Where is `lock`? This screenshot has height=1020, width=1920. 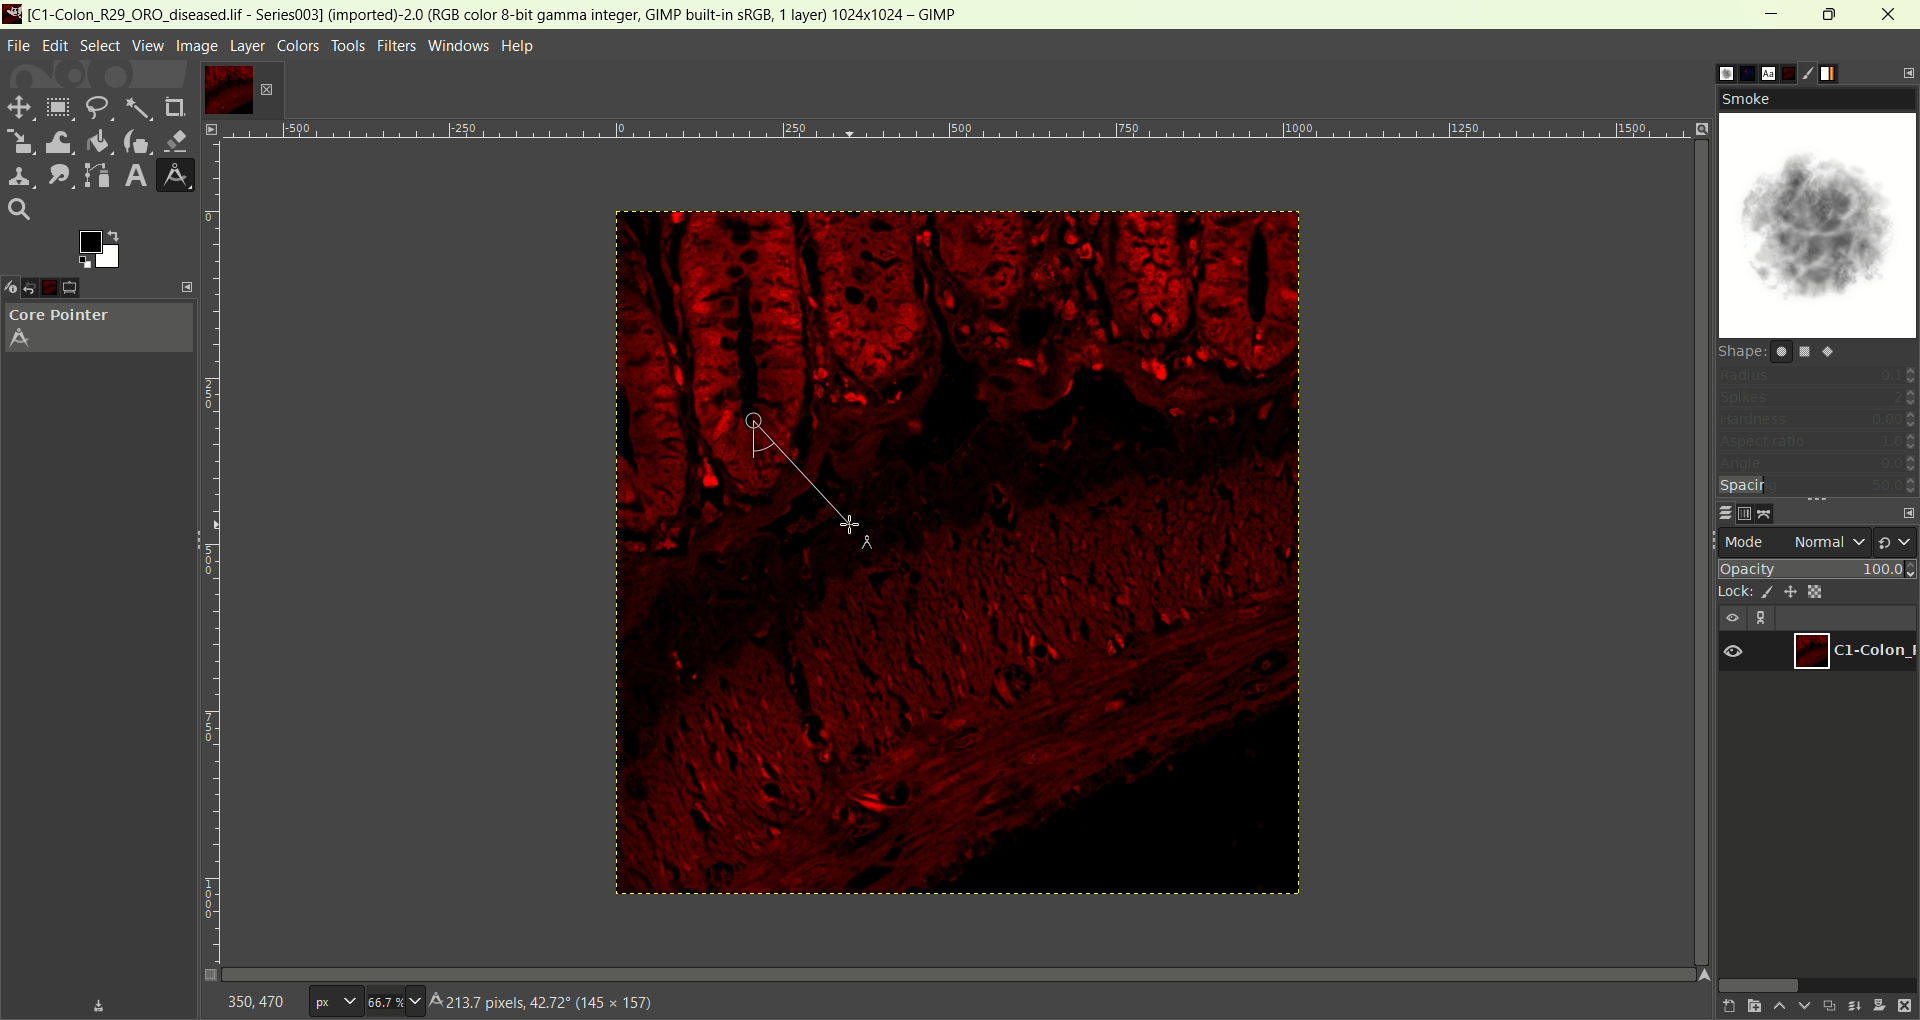
lock is located at coordinates (1731, 593).